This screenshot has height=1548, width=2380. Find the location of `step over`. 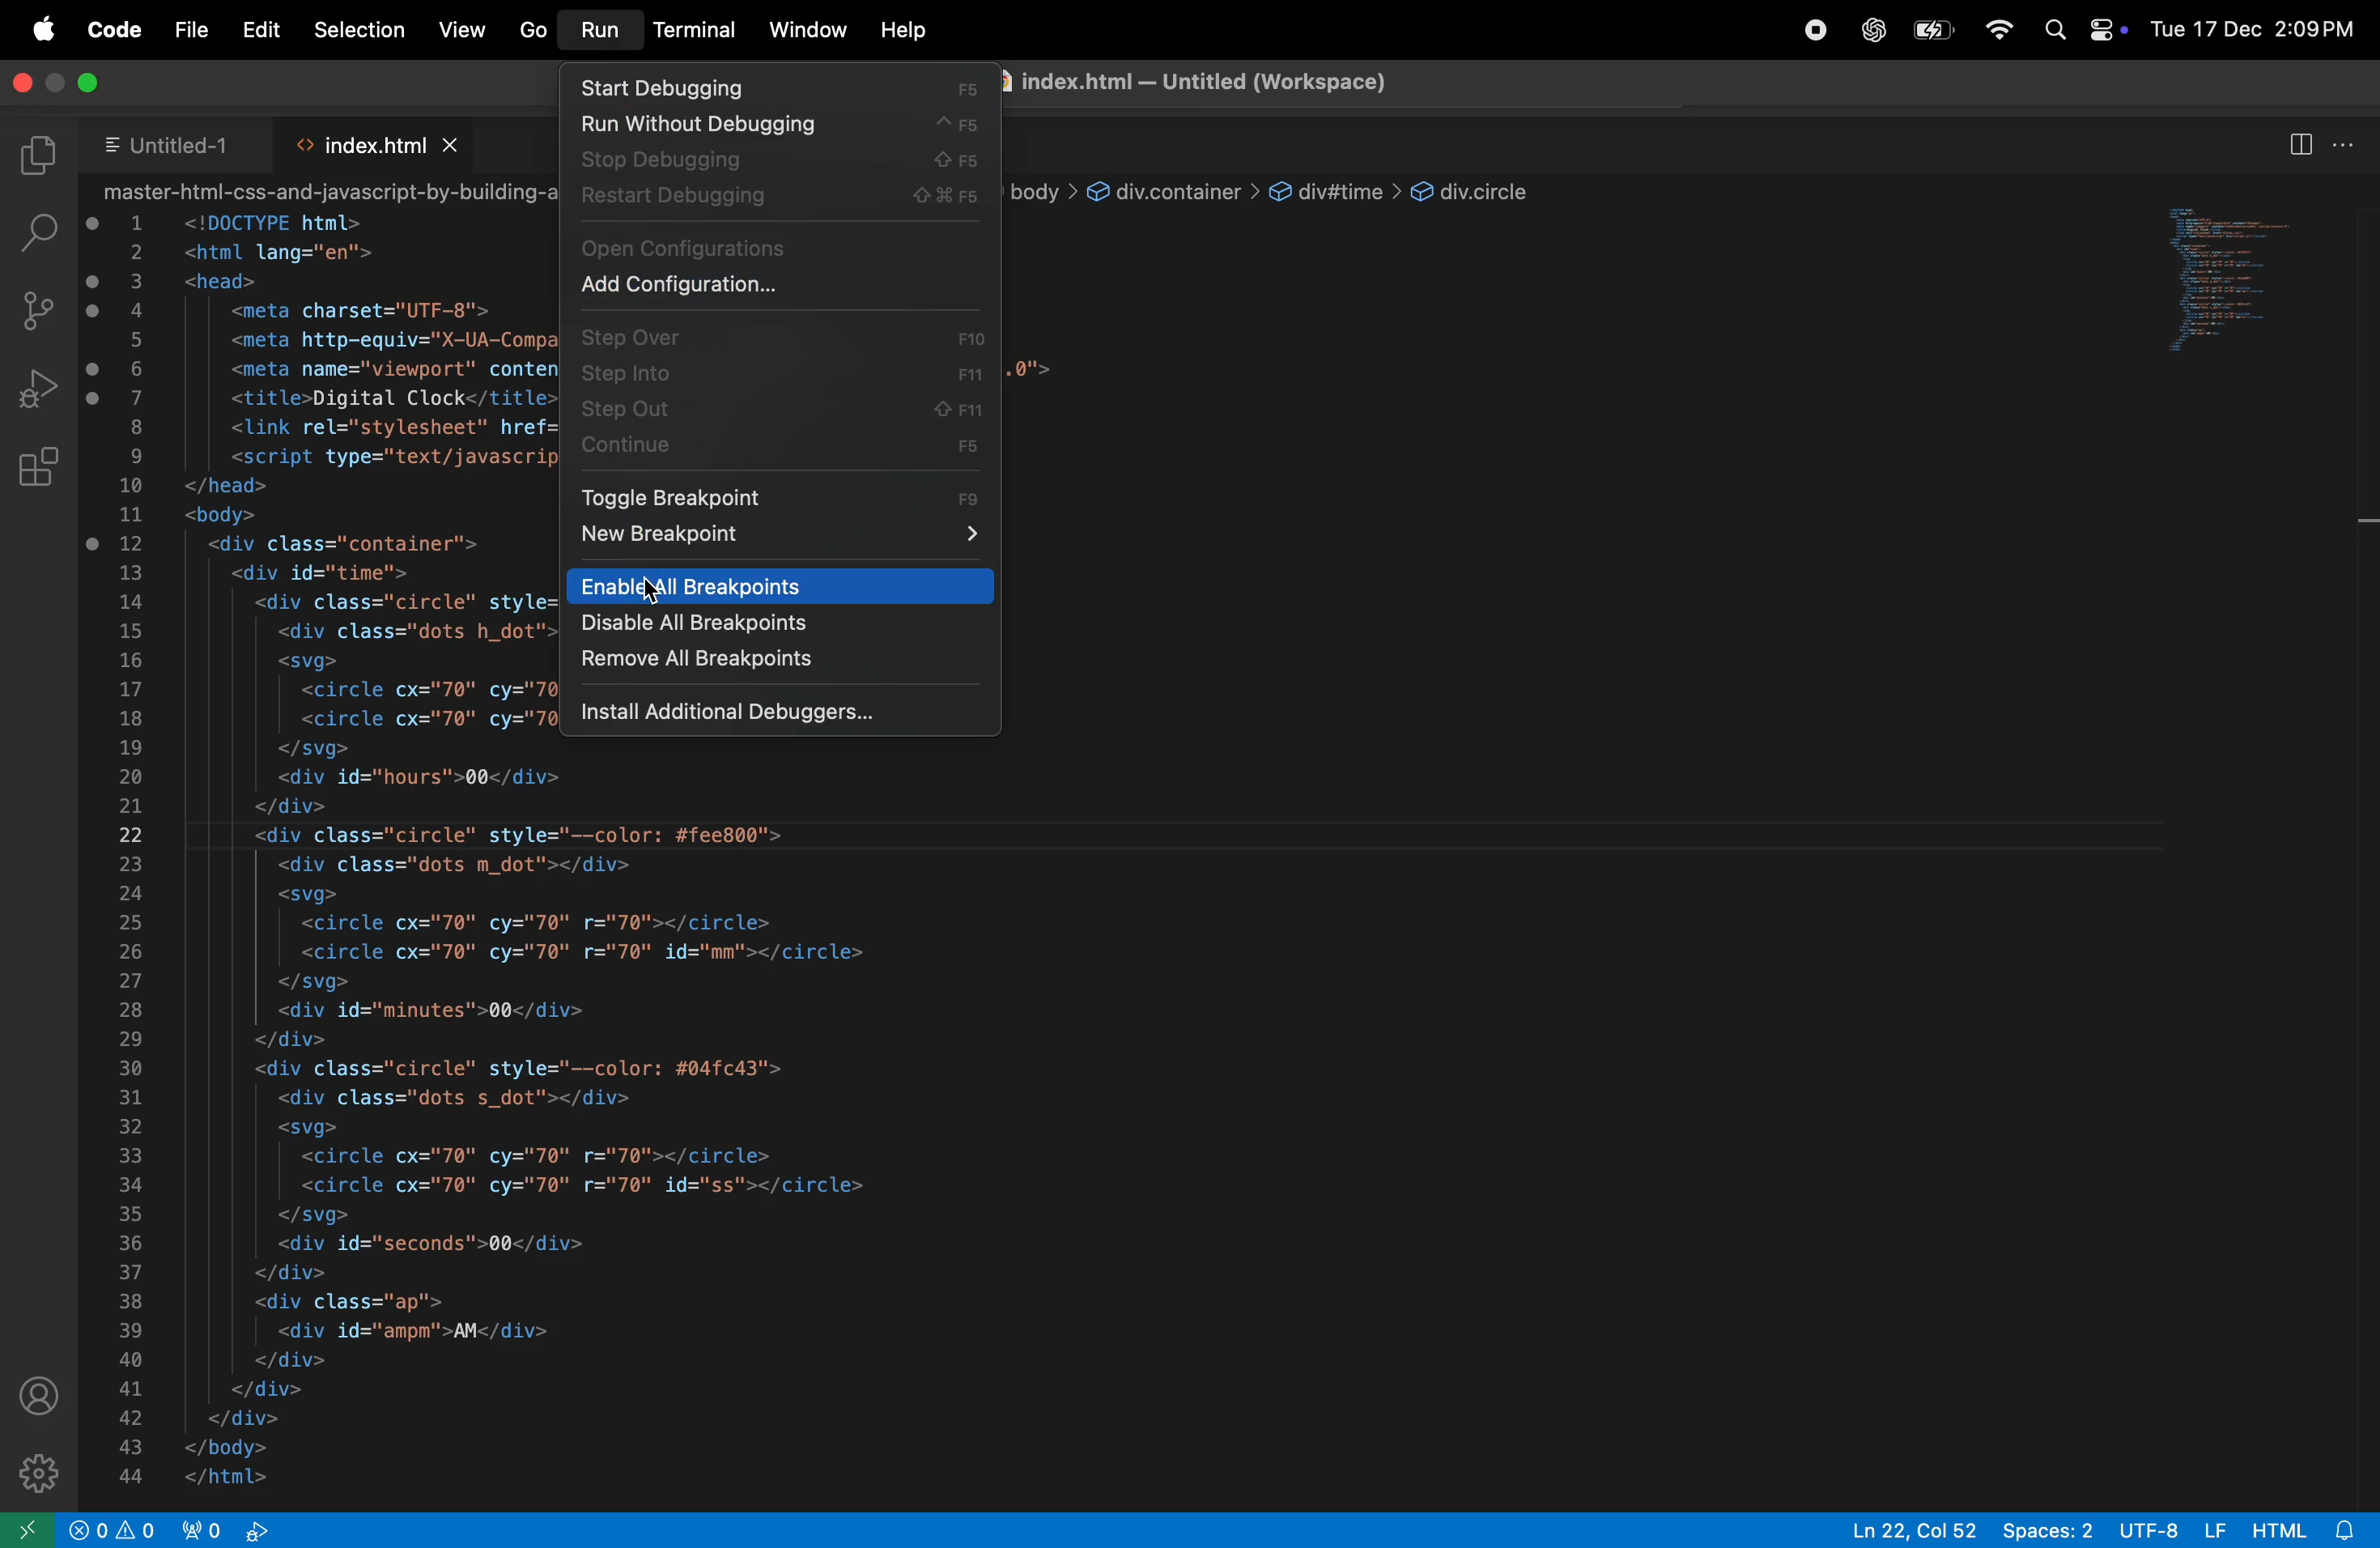

step over is located at coordinates (777, 336).